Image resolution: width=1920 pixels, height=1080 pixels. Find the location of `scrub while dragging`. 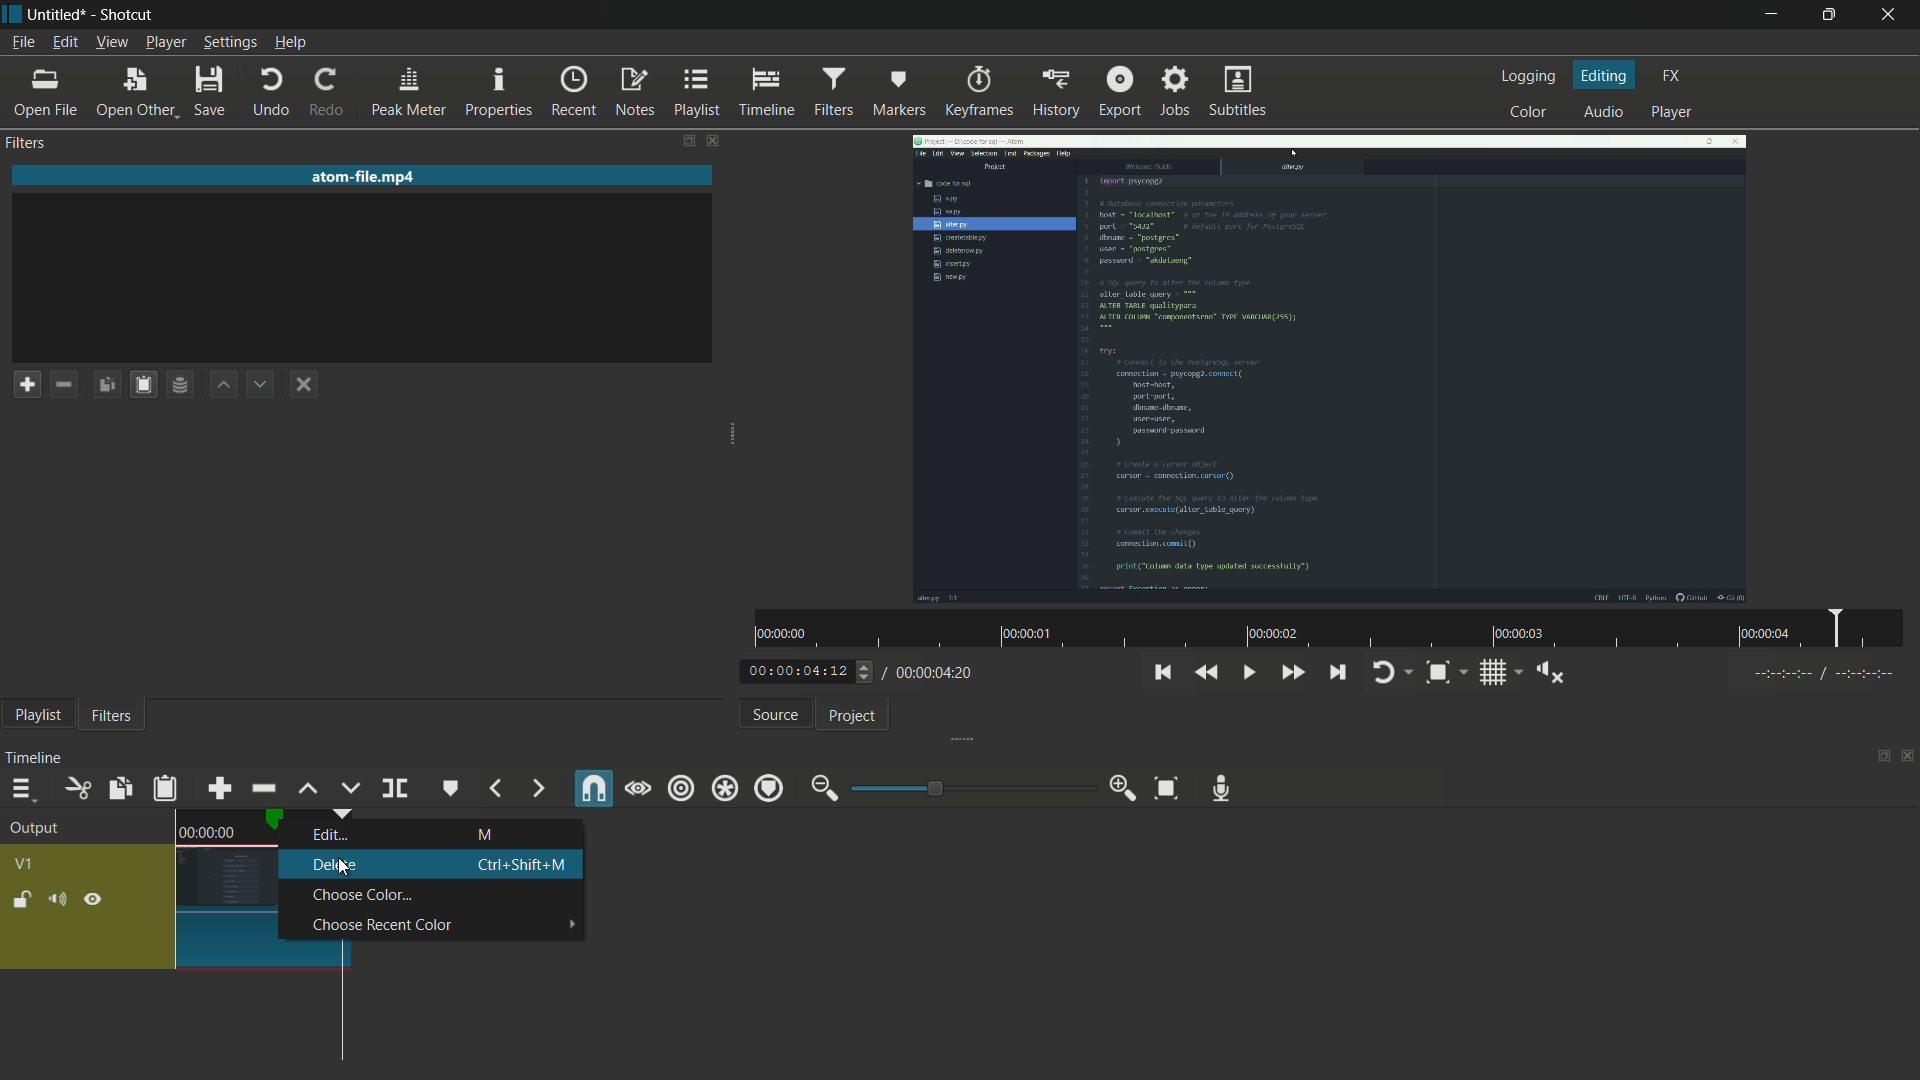

scrub while dragging is located at coordinates (639, 788).